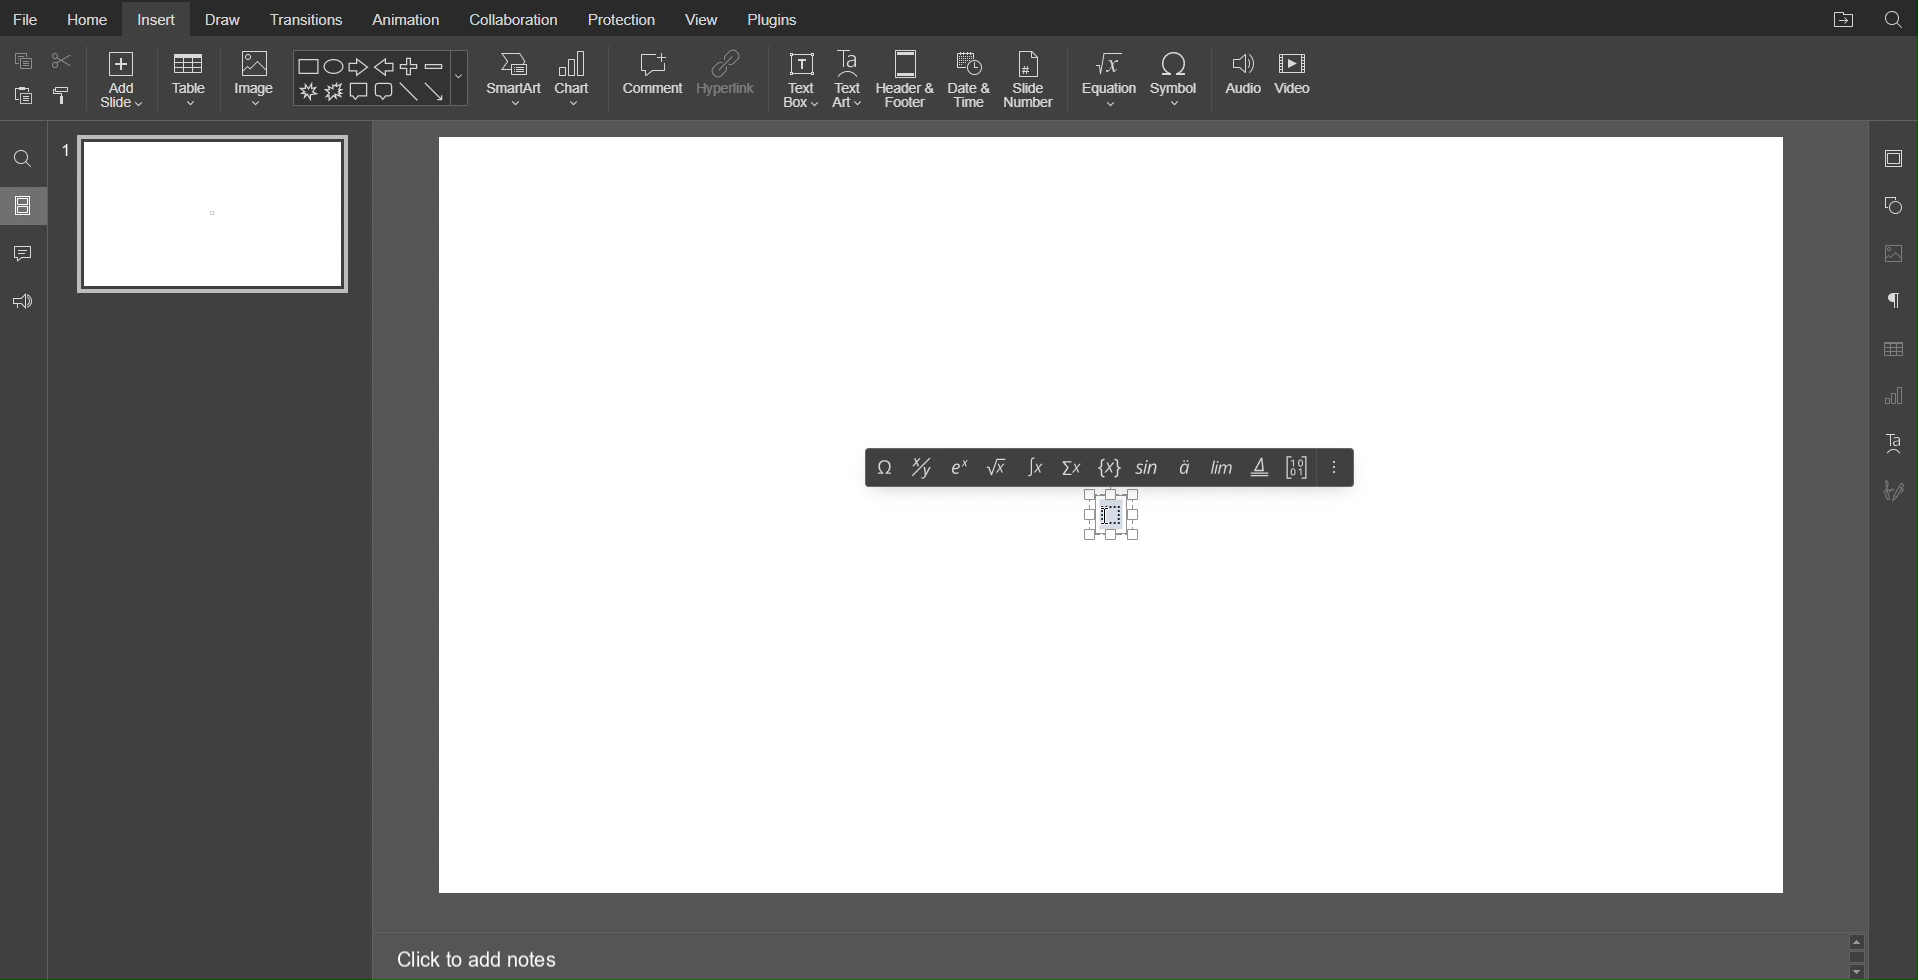 The height and width of the screenshot is (980, 1918). What do you see at coordinates (650, 78) in the screenshot?
I see `Comment` at bounding box center [650, 78].